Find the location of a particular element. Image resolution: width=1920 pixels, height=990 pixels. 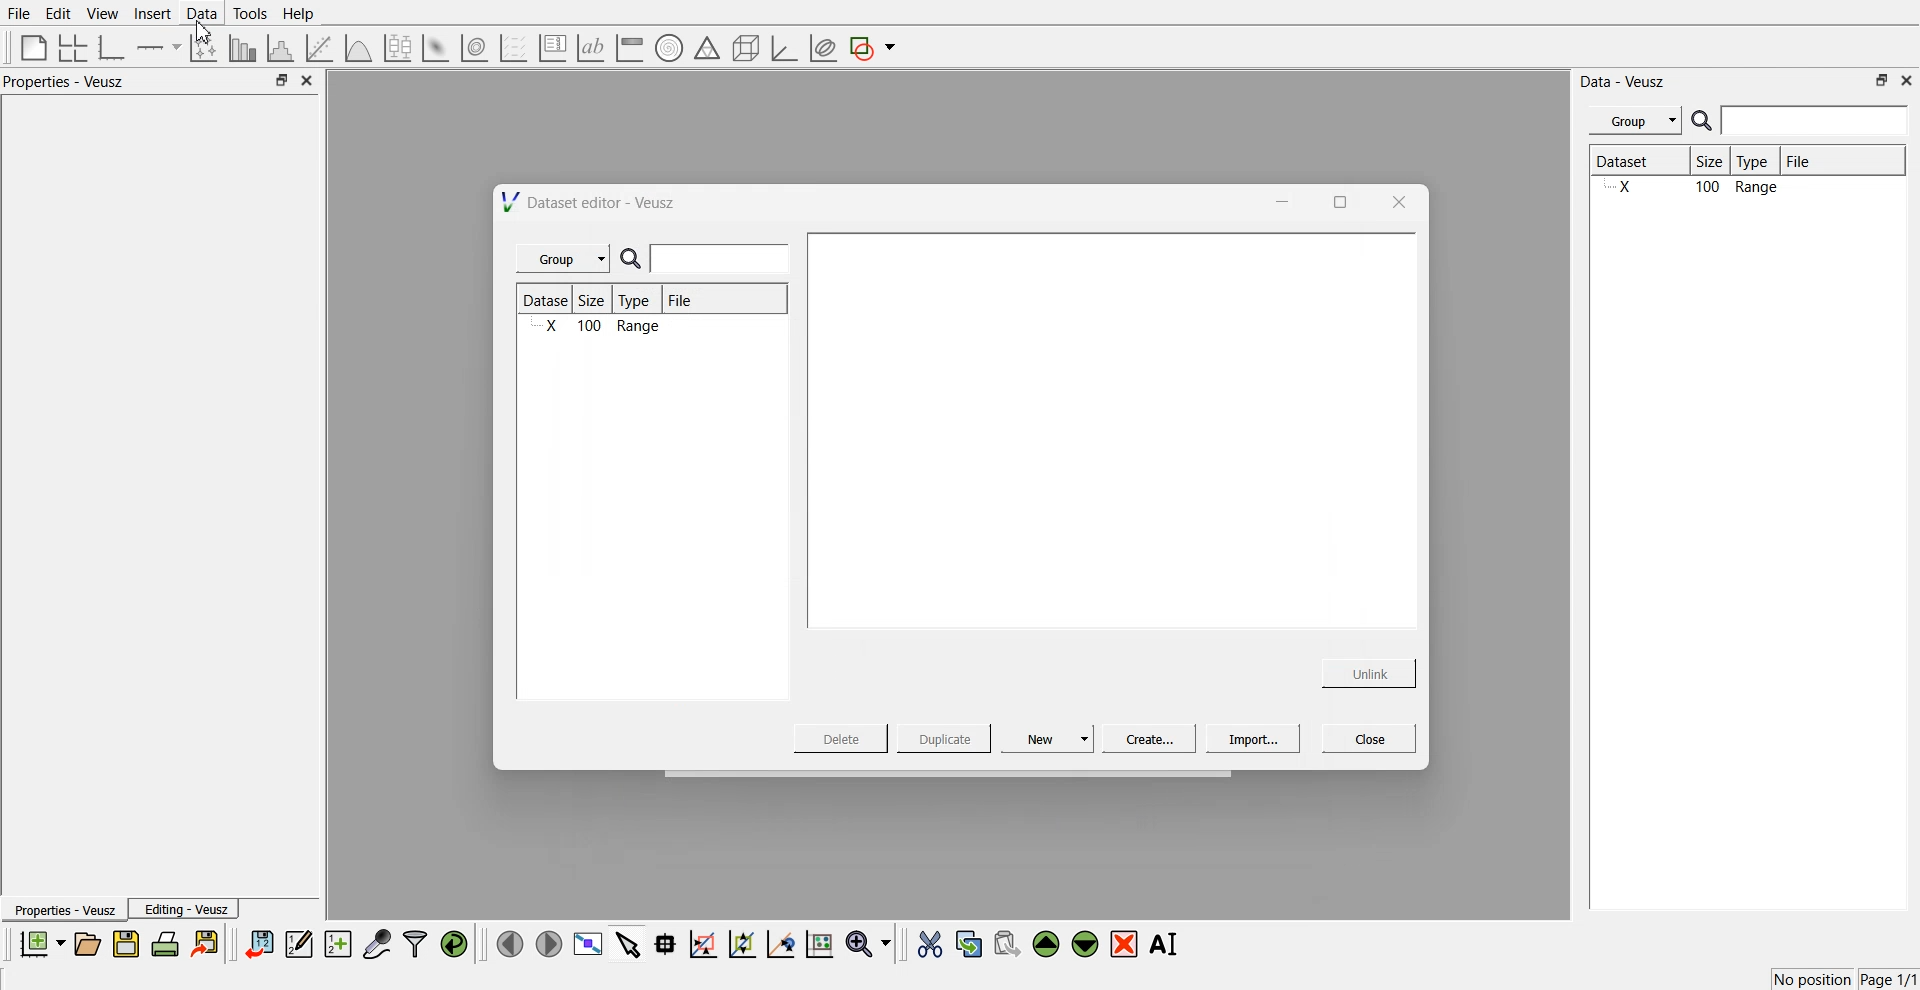

plot key is located at coordinates (552, 48).